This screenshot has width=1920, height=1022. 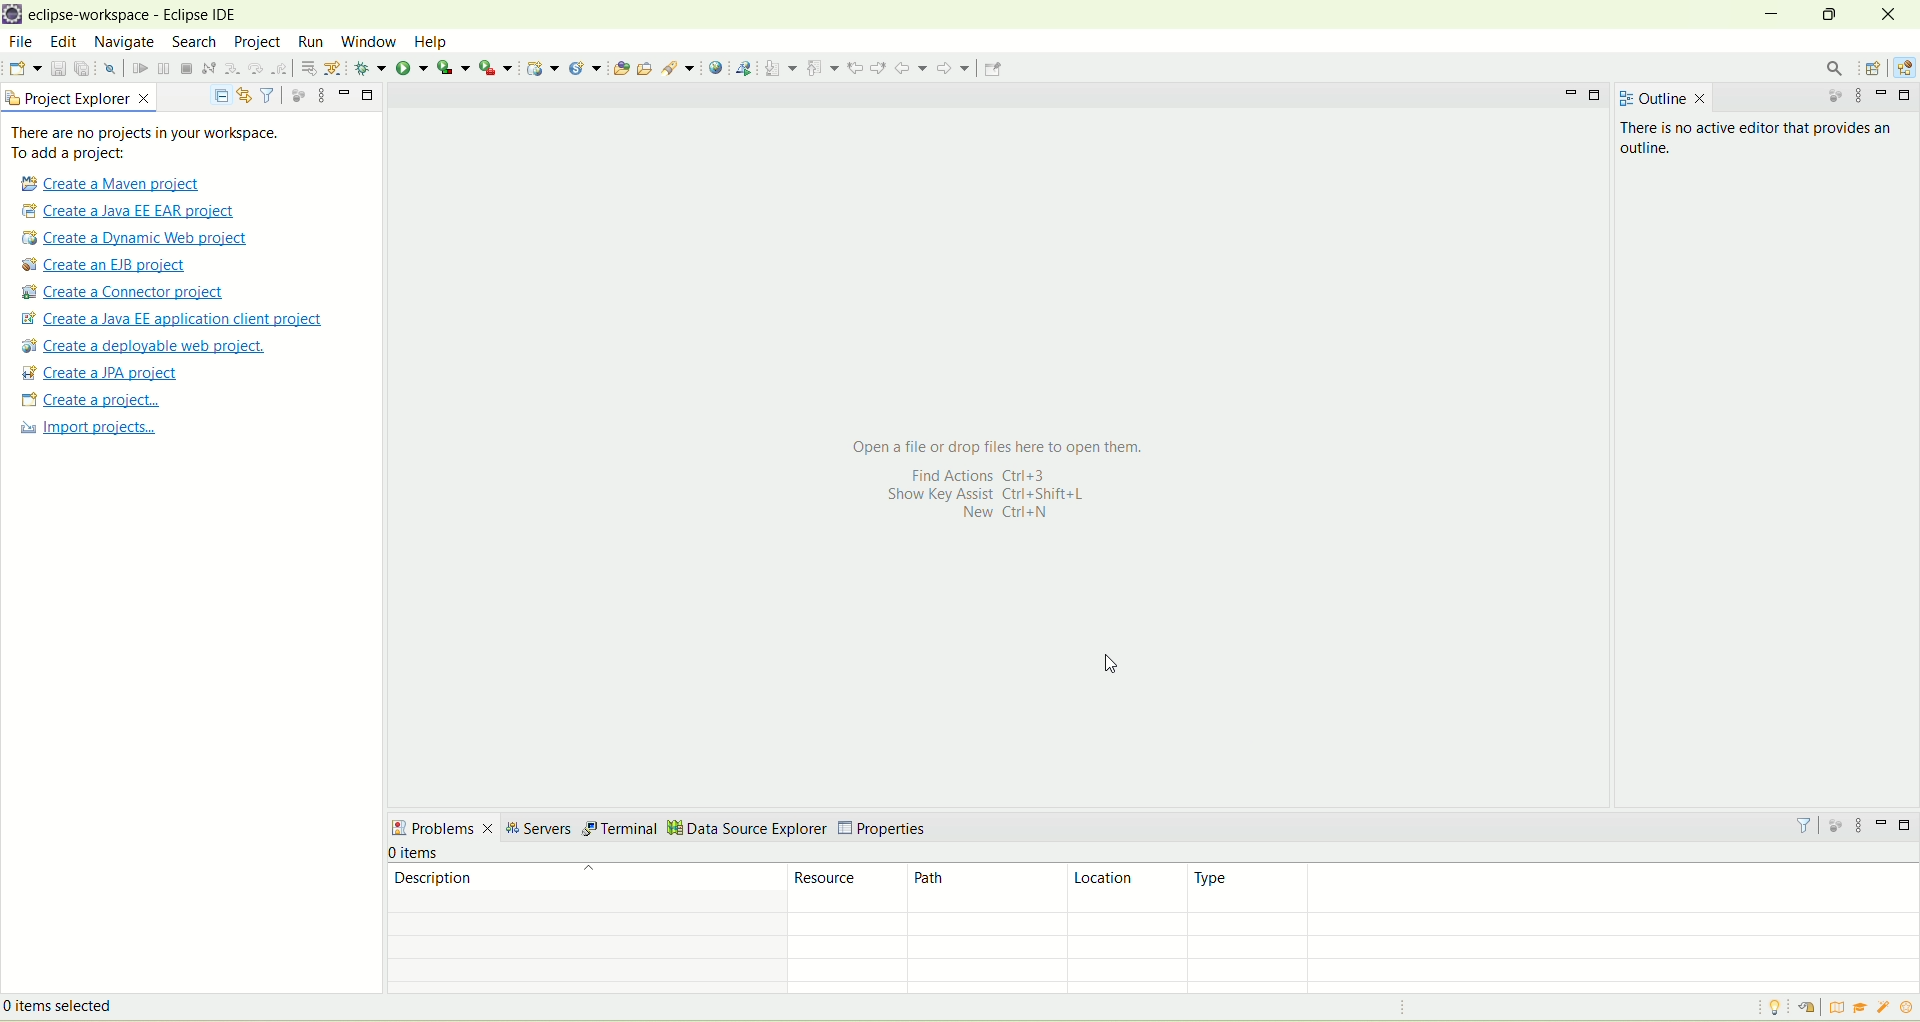 I want to click on run last tool, so click(x=573, y=68).